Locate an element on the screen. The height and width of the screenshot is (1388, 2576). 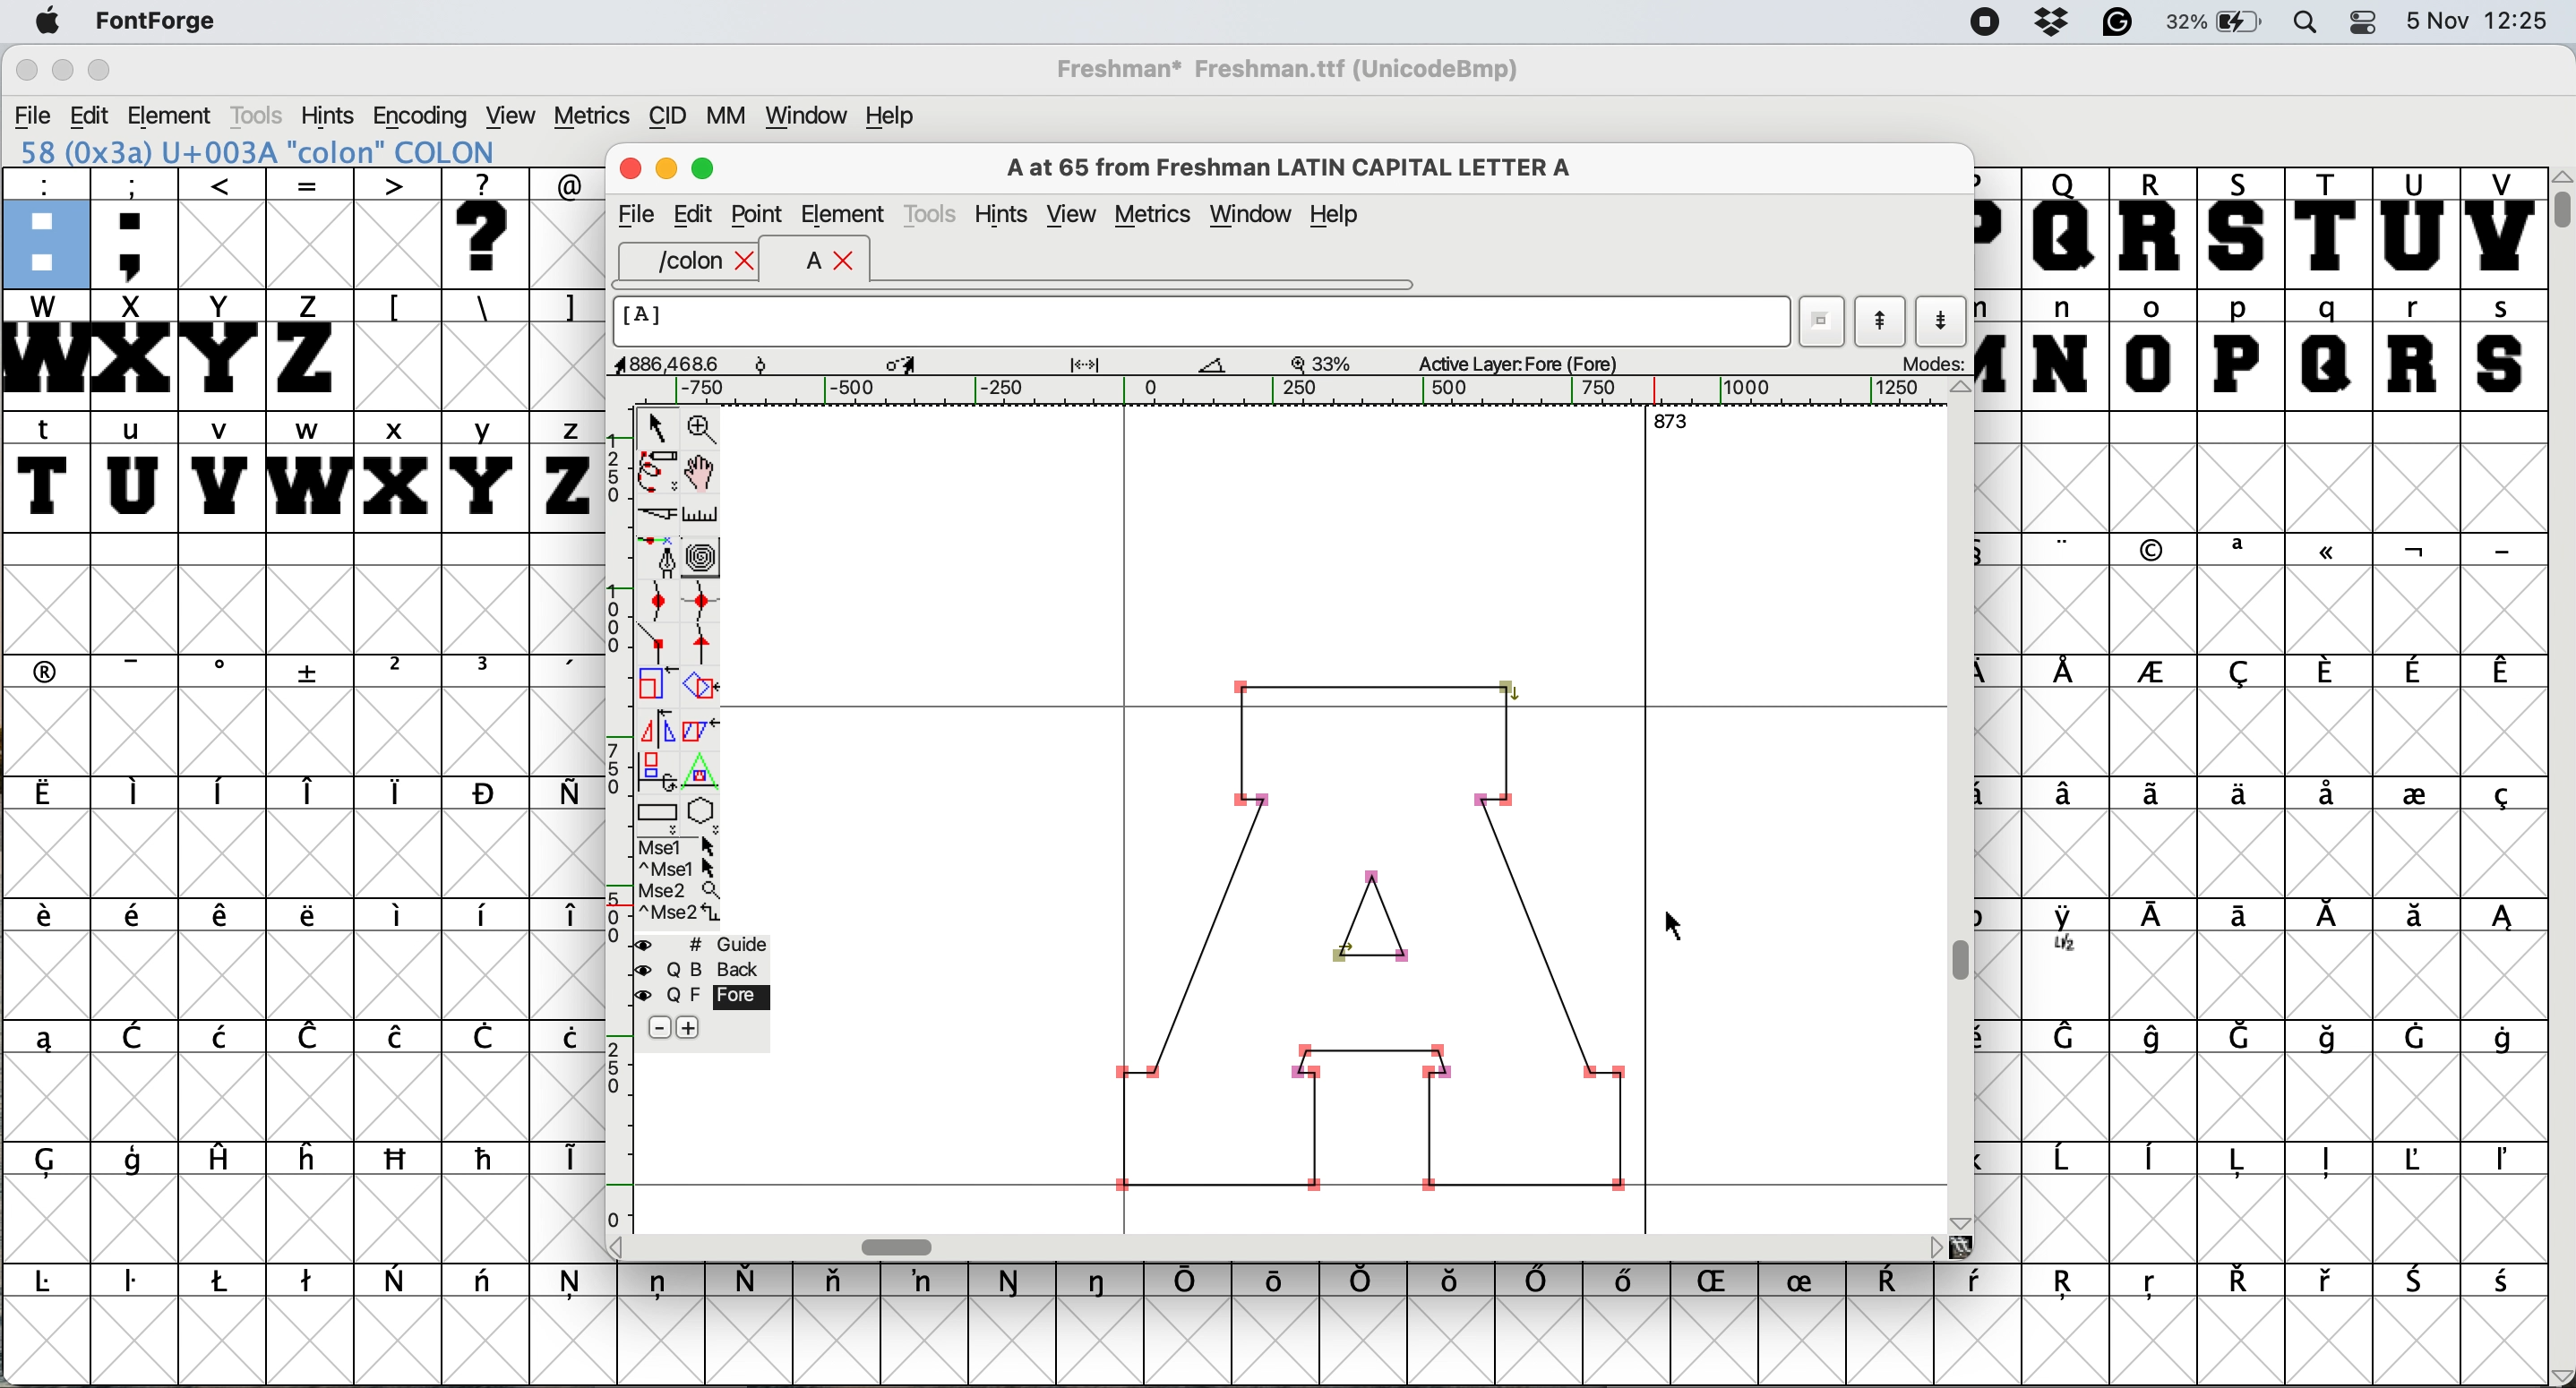
179 (0xb3) U+00B3 "uniO0B3" SUPERSCRIPT THREE is located at coordinates (305, 151).